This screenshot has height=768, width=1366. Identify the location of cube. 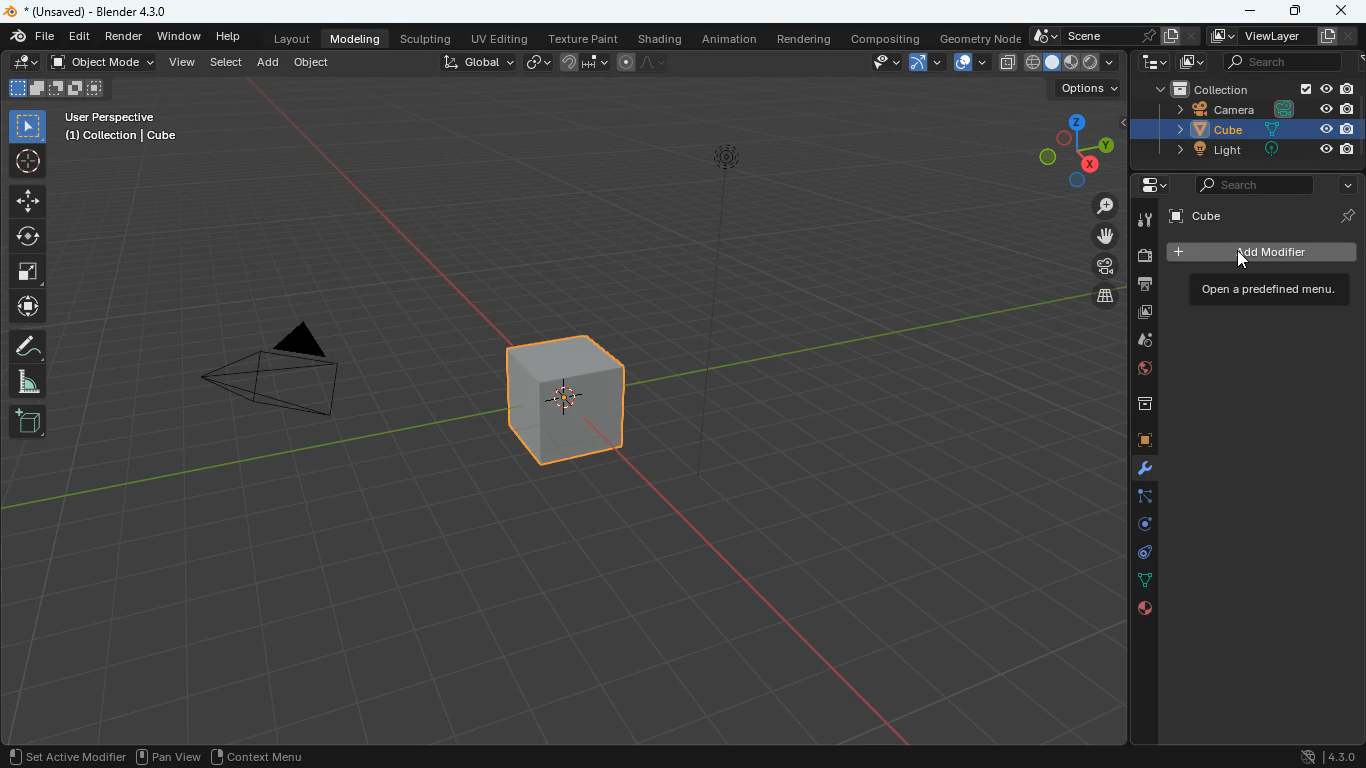
(1135, 441).